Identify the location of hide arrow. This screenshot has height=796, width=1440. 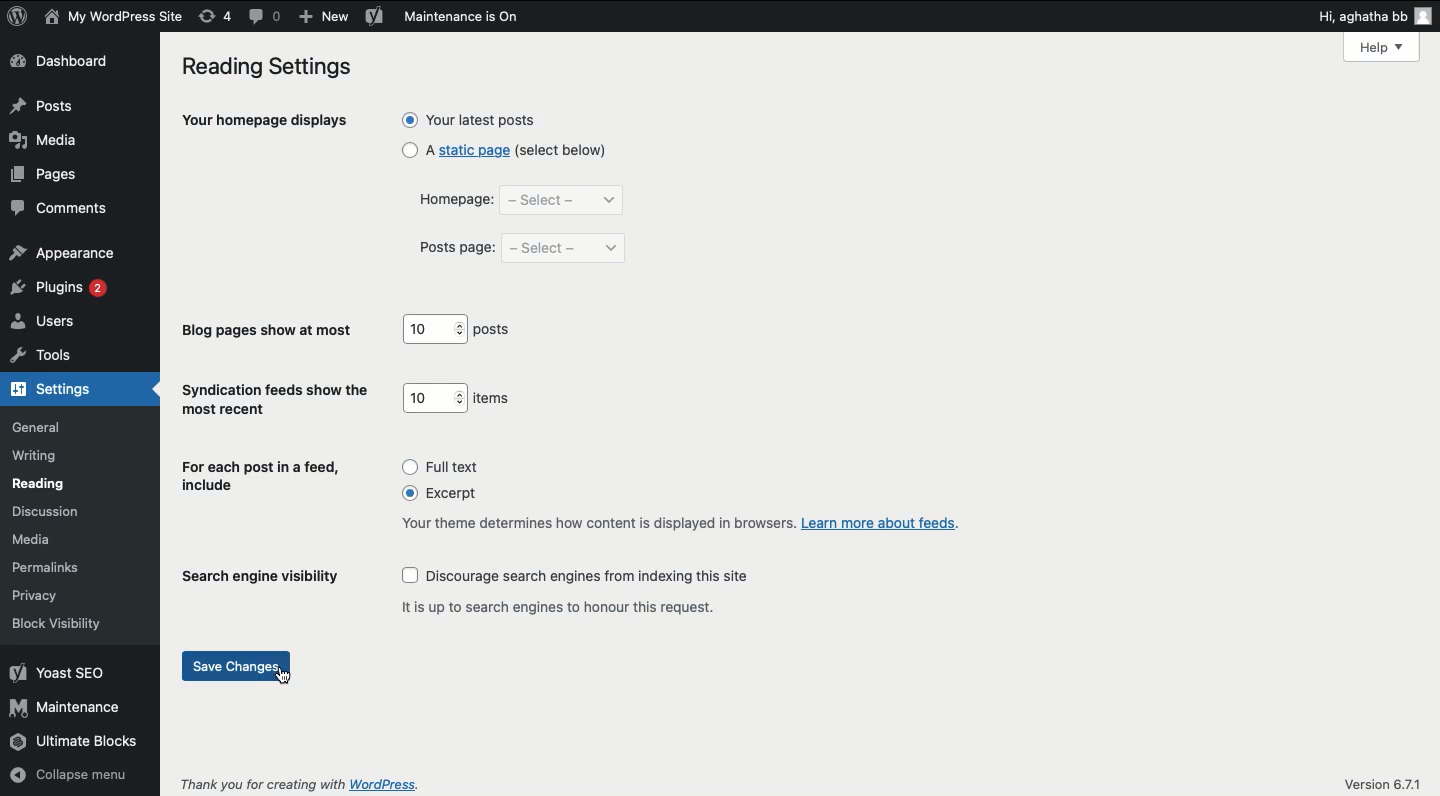
(154, 392).